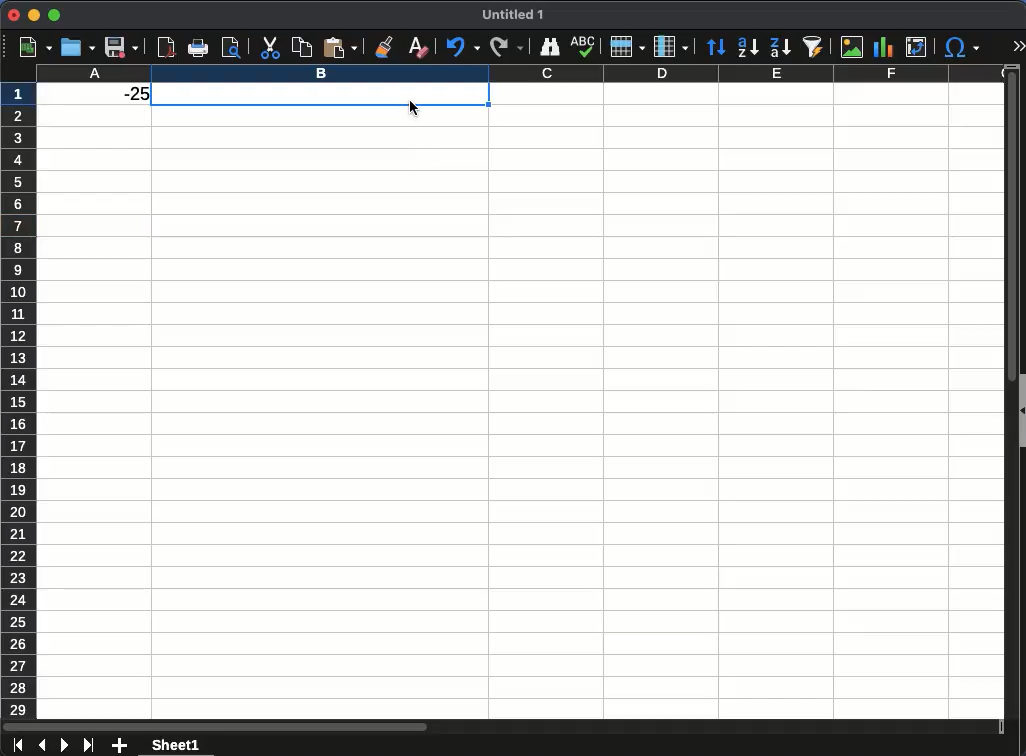 The height and width of the screenshot is (756, 1026). Describe the element at coordinates (382, 47) in the screenshot. I see `clone formatting ` at that location.